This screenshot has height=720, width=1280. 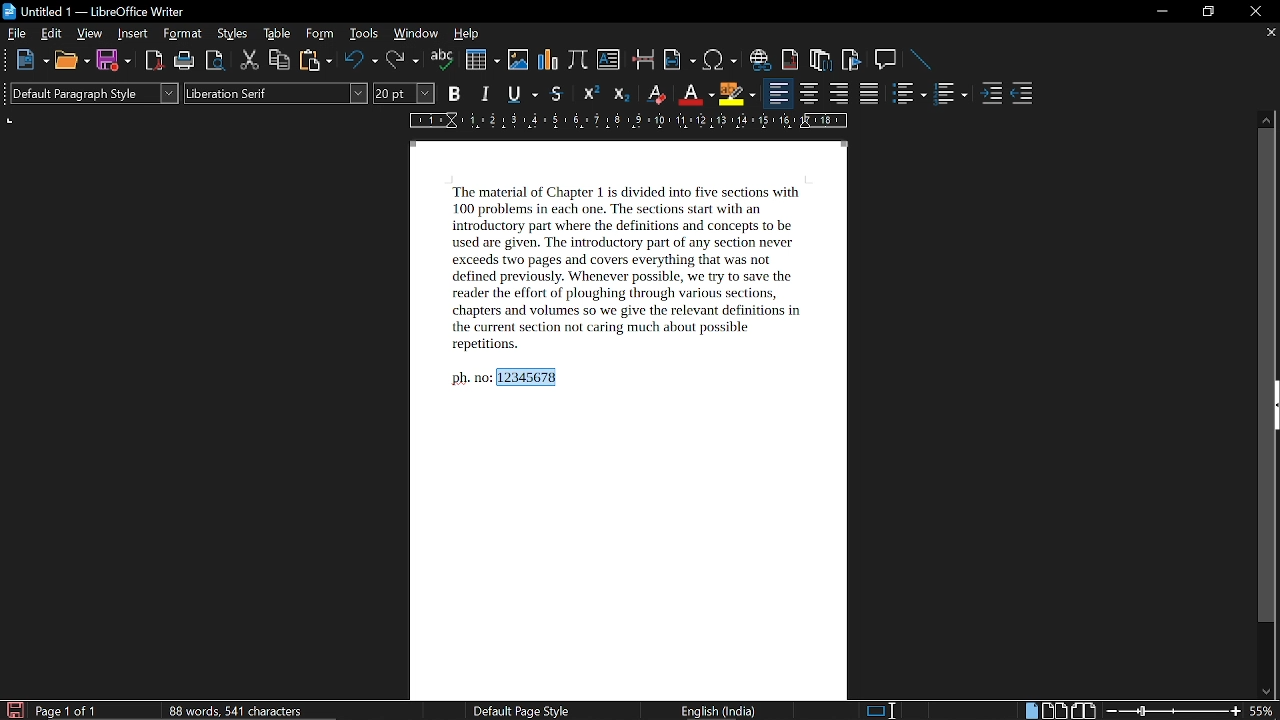 I want to click on multiple page view, so click(x=1055, y=711).